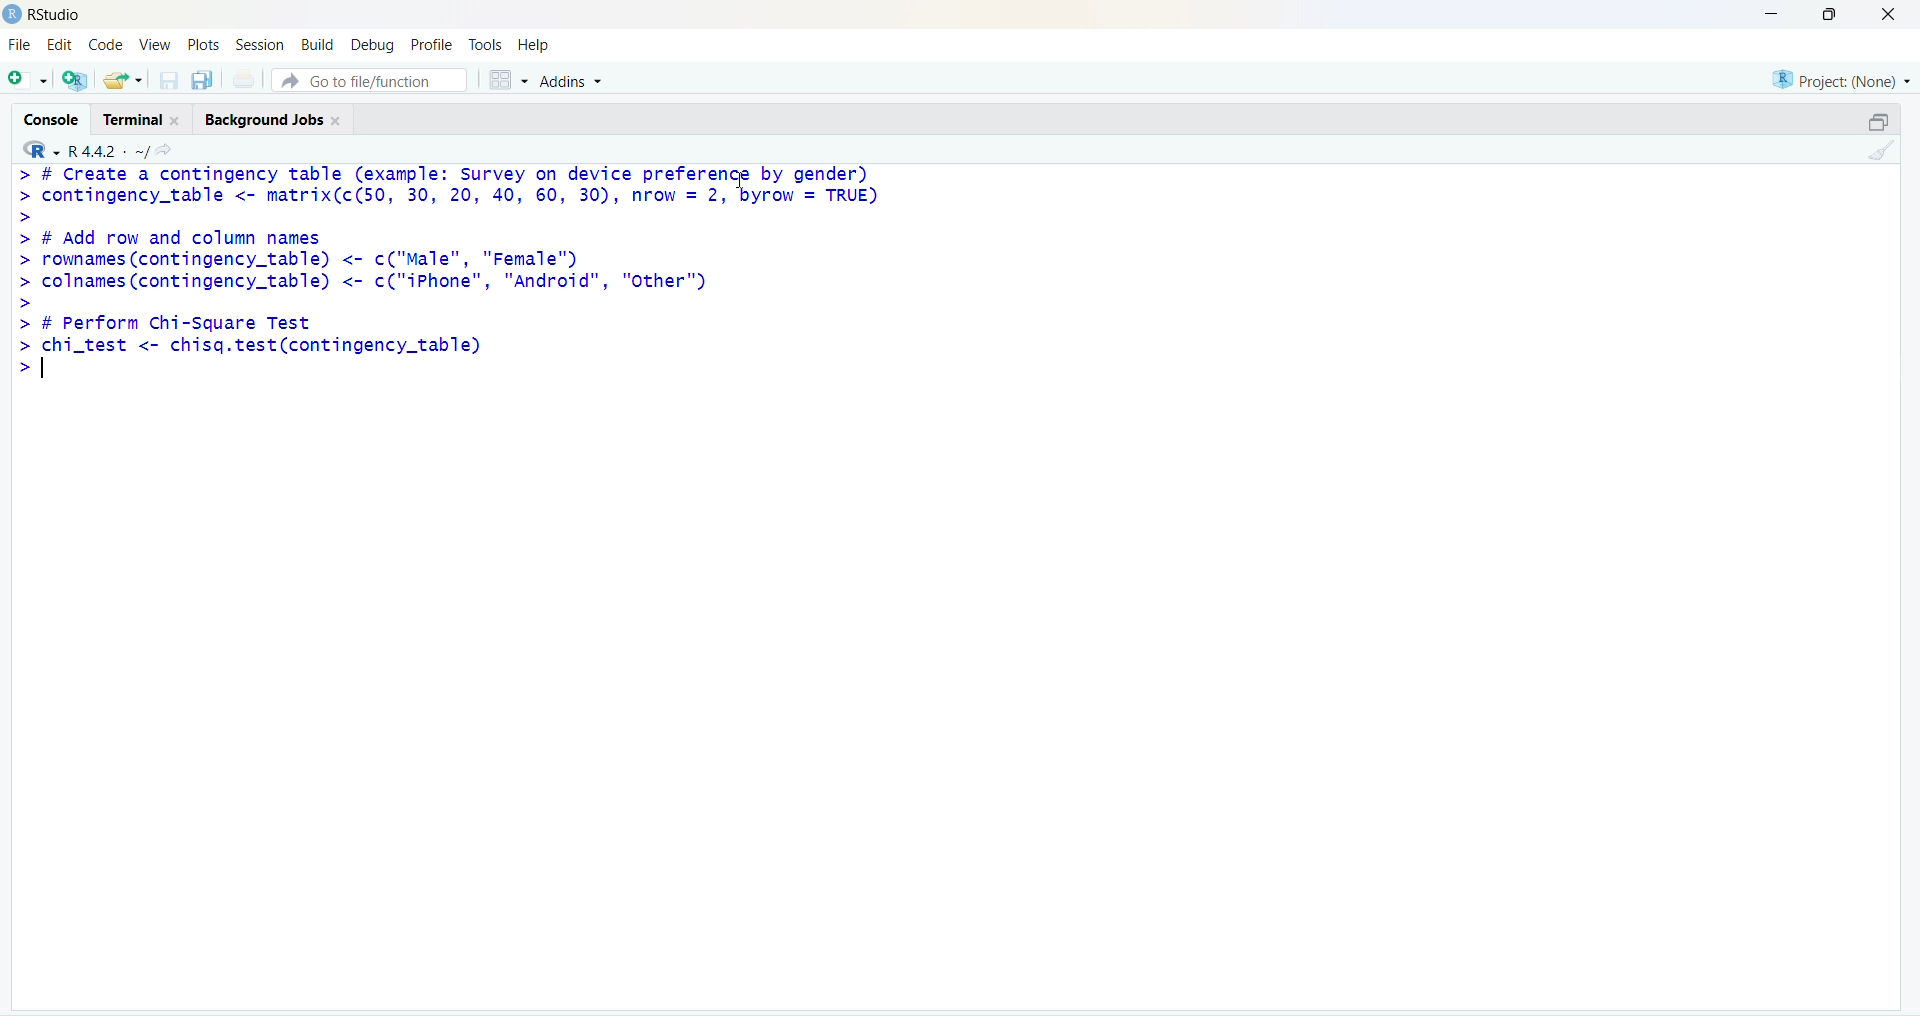 Image resolution: width=1920 pixels, height=1016 pixels. I want to click on clean, so click(1884, 150).